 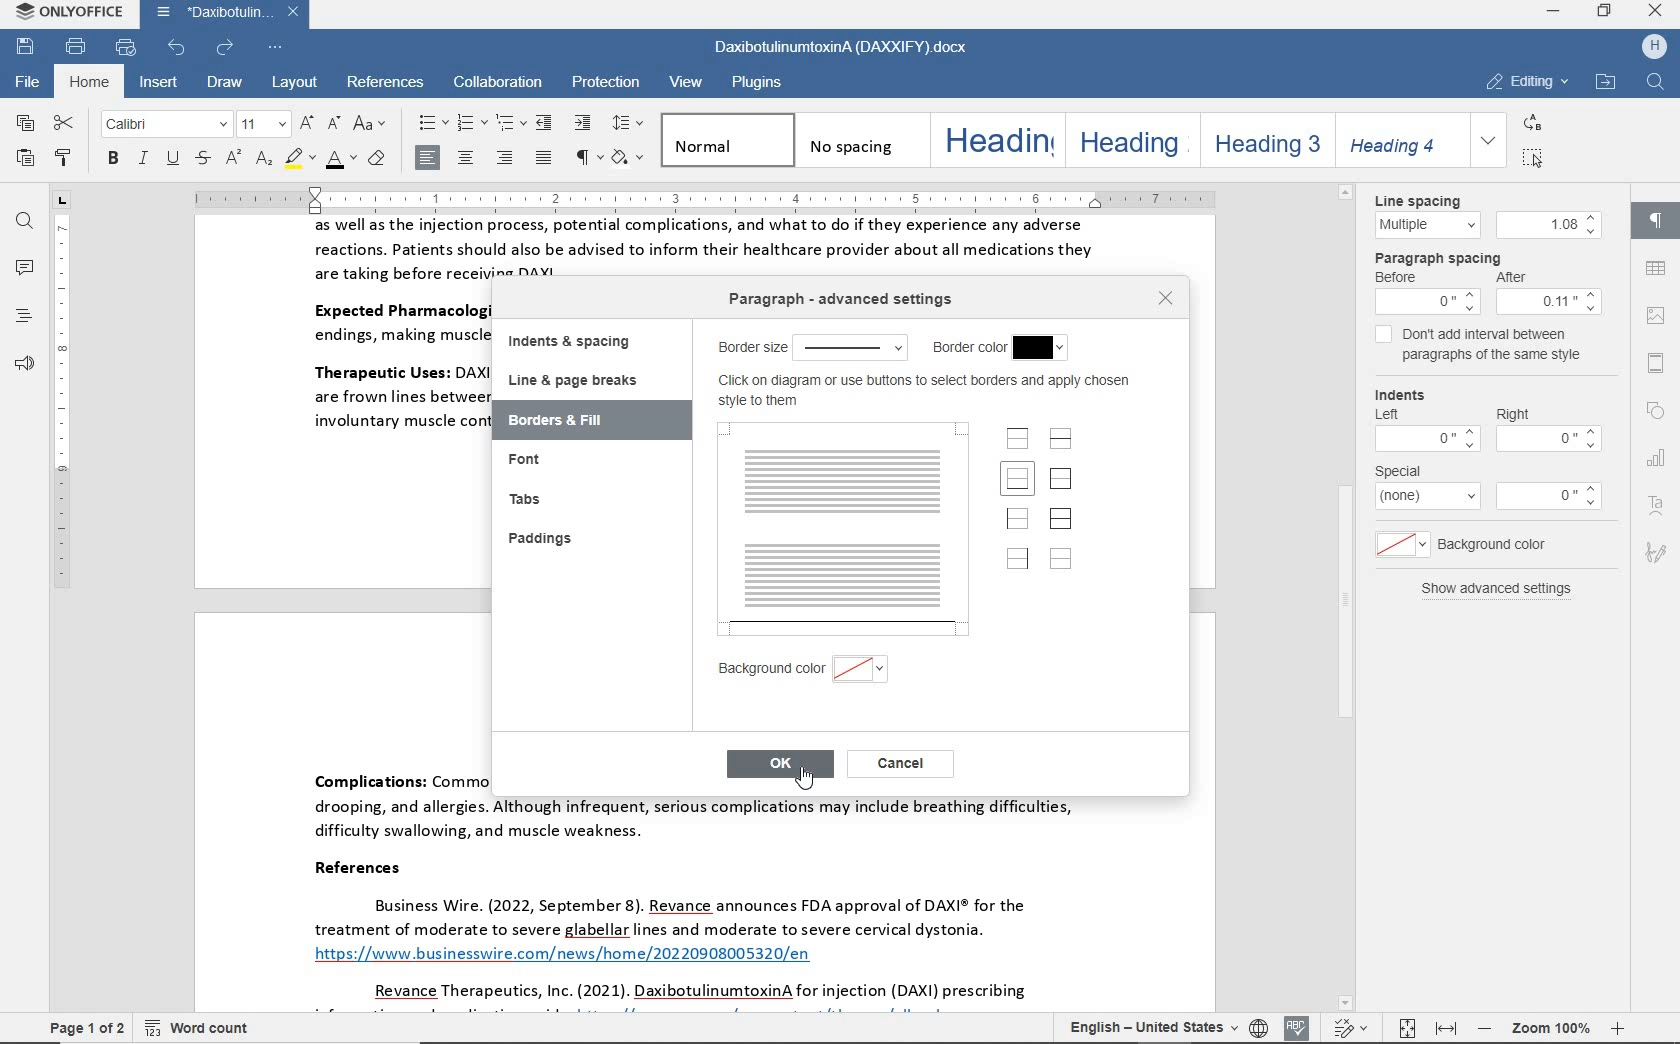 I want to click on border color, so click(x=998, y=348).